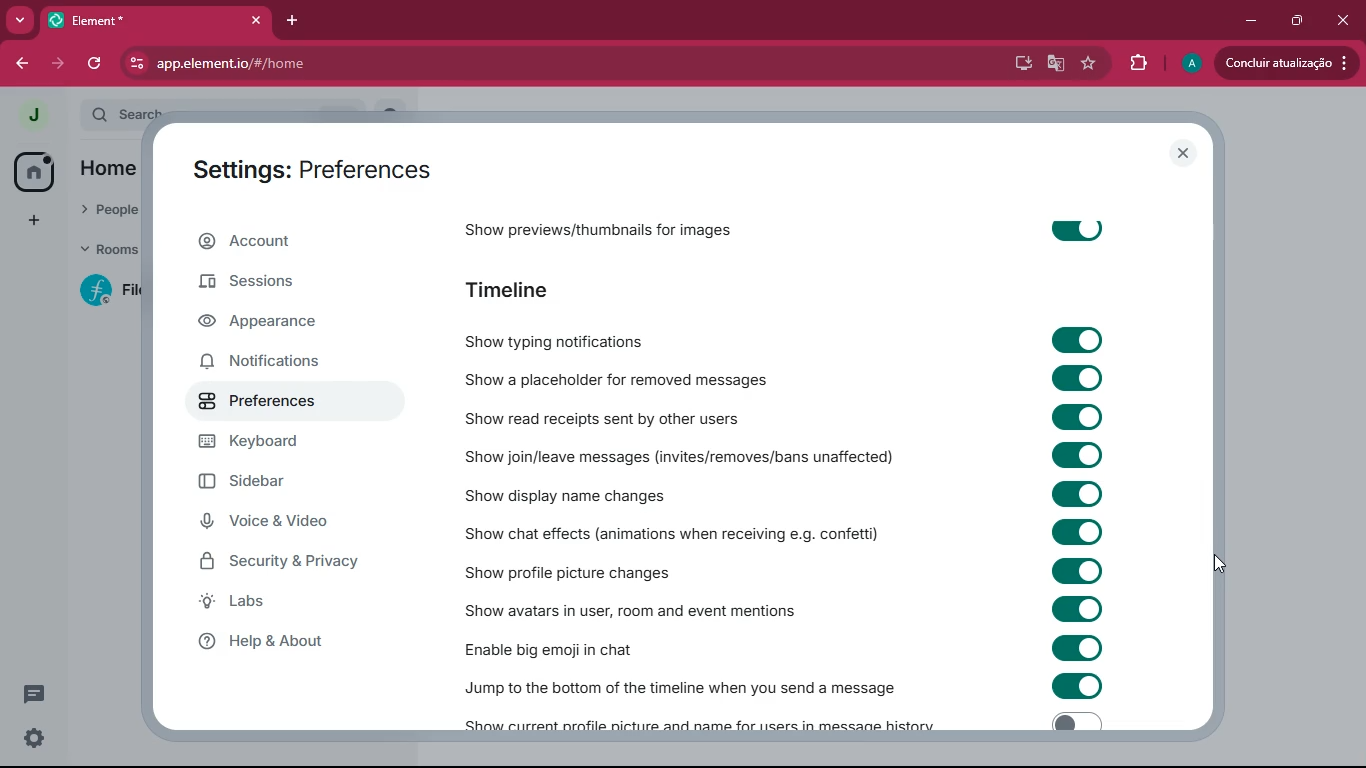 The height and width of the screenshot is (768, 1366). Describe the element at coordinates (287, 564) in the screenshot. I see `security` at that location.